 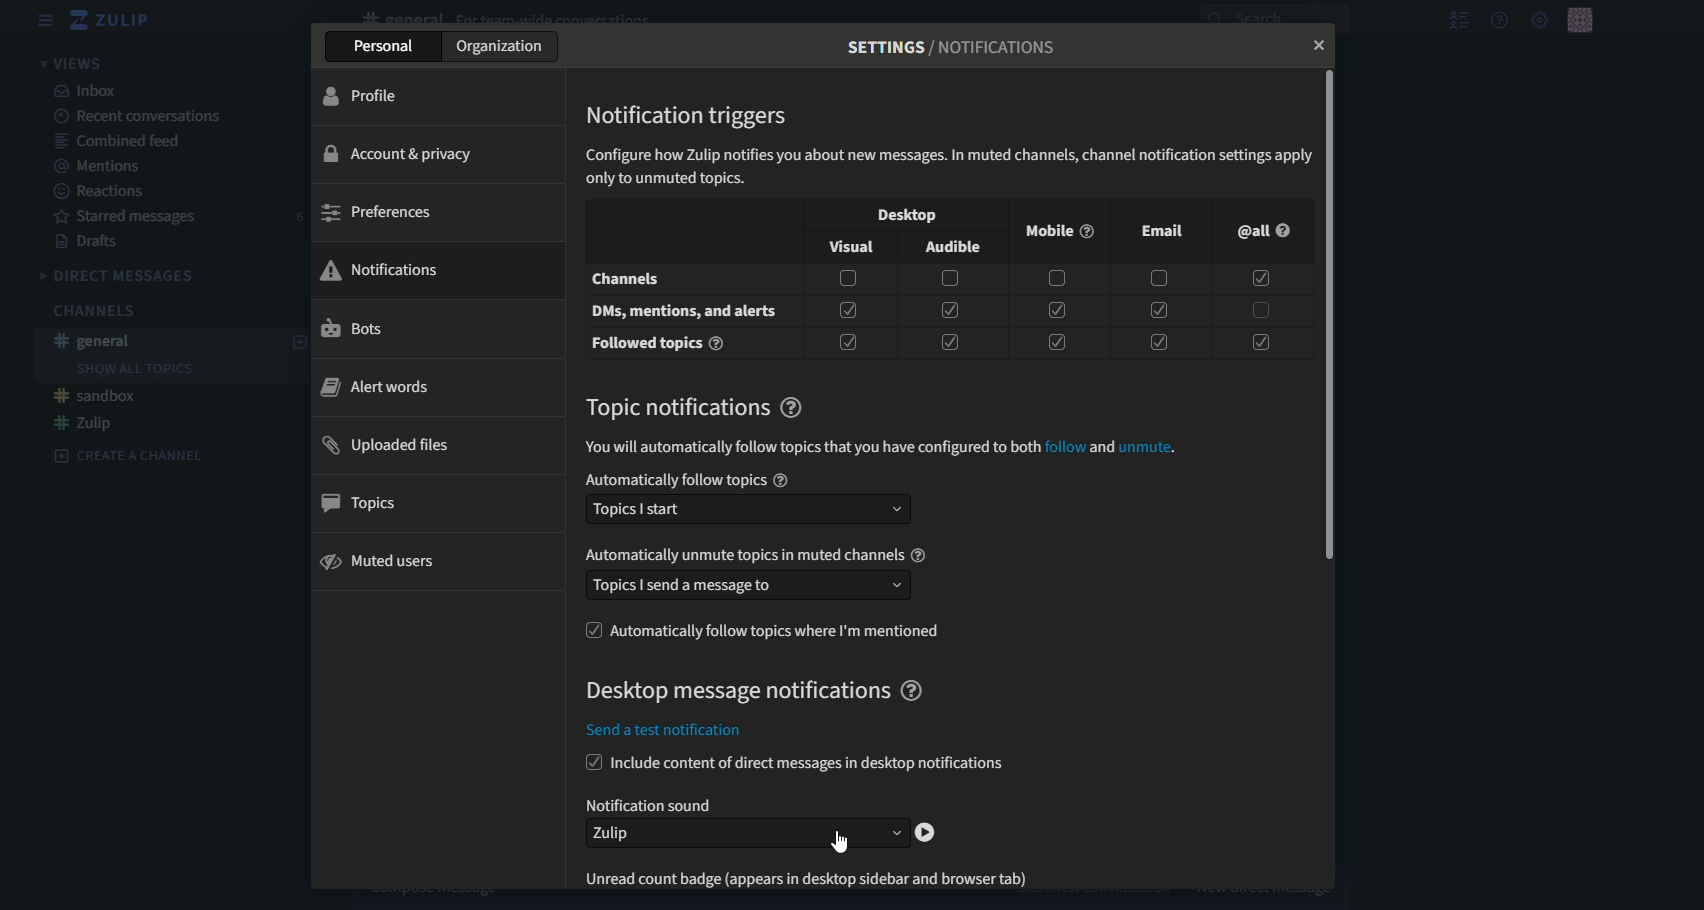 What do you see at coordinates (1314, 47) in the screenshot?
I see `close` at bounding box center [1314, 47].